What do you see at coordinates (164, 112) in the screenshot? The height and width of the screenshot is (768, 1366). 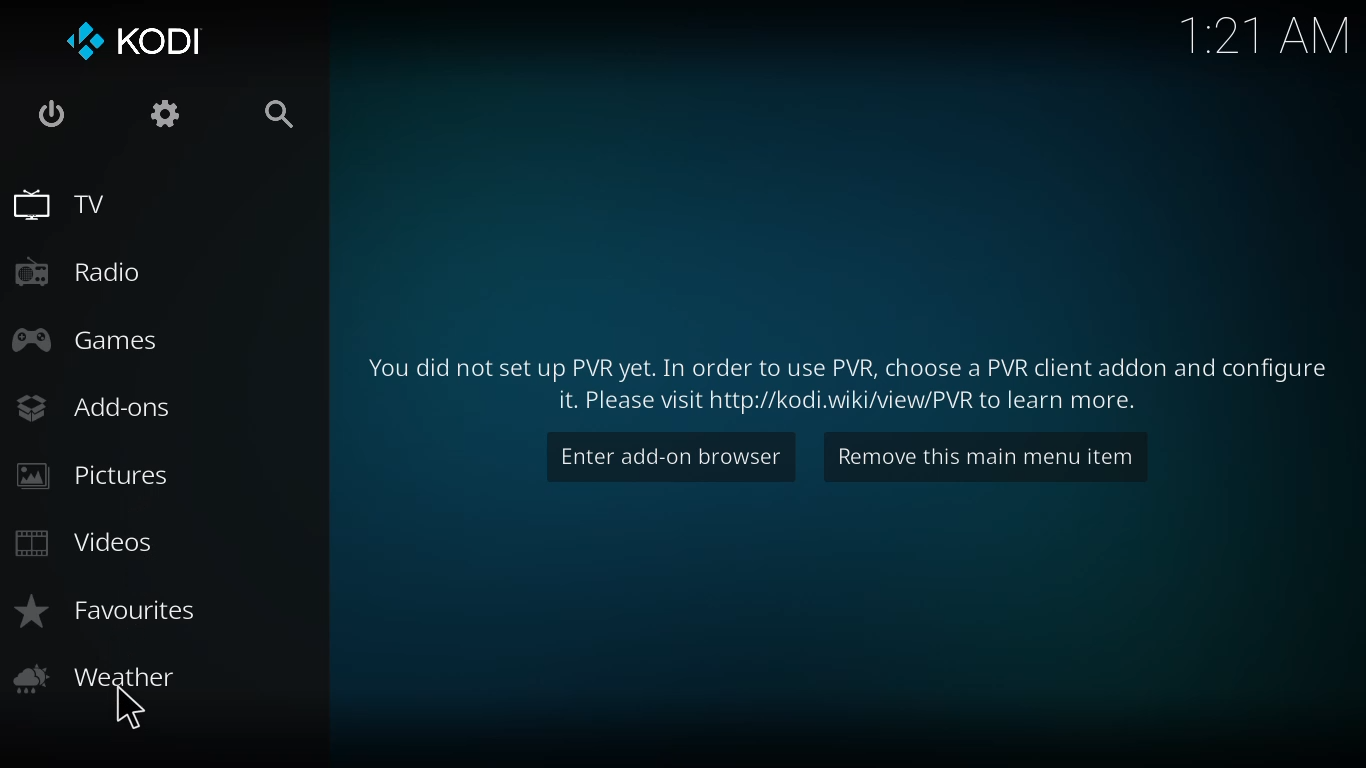 I see `settings` at bounding box center [164, 112].